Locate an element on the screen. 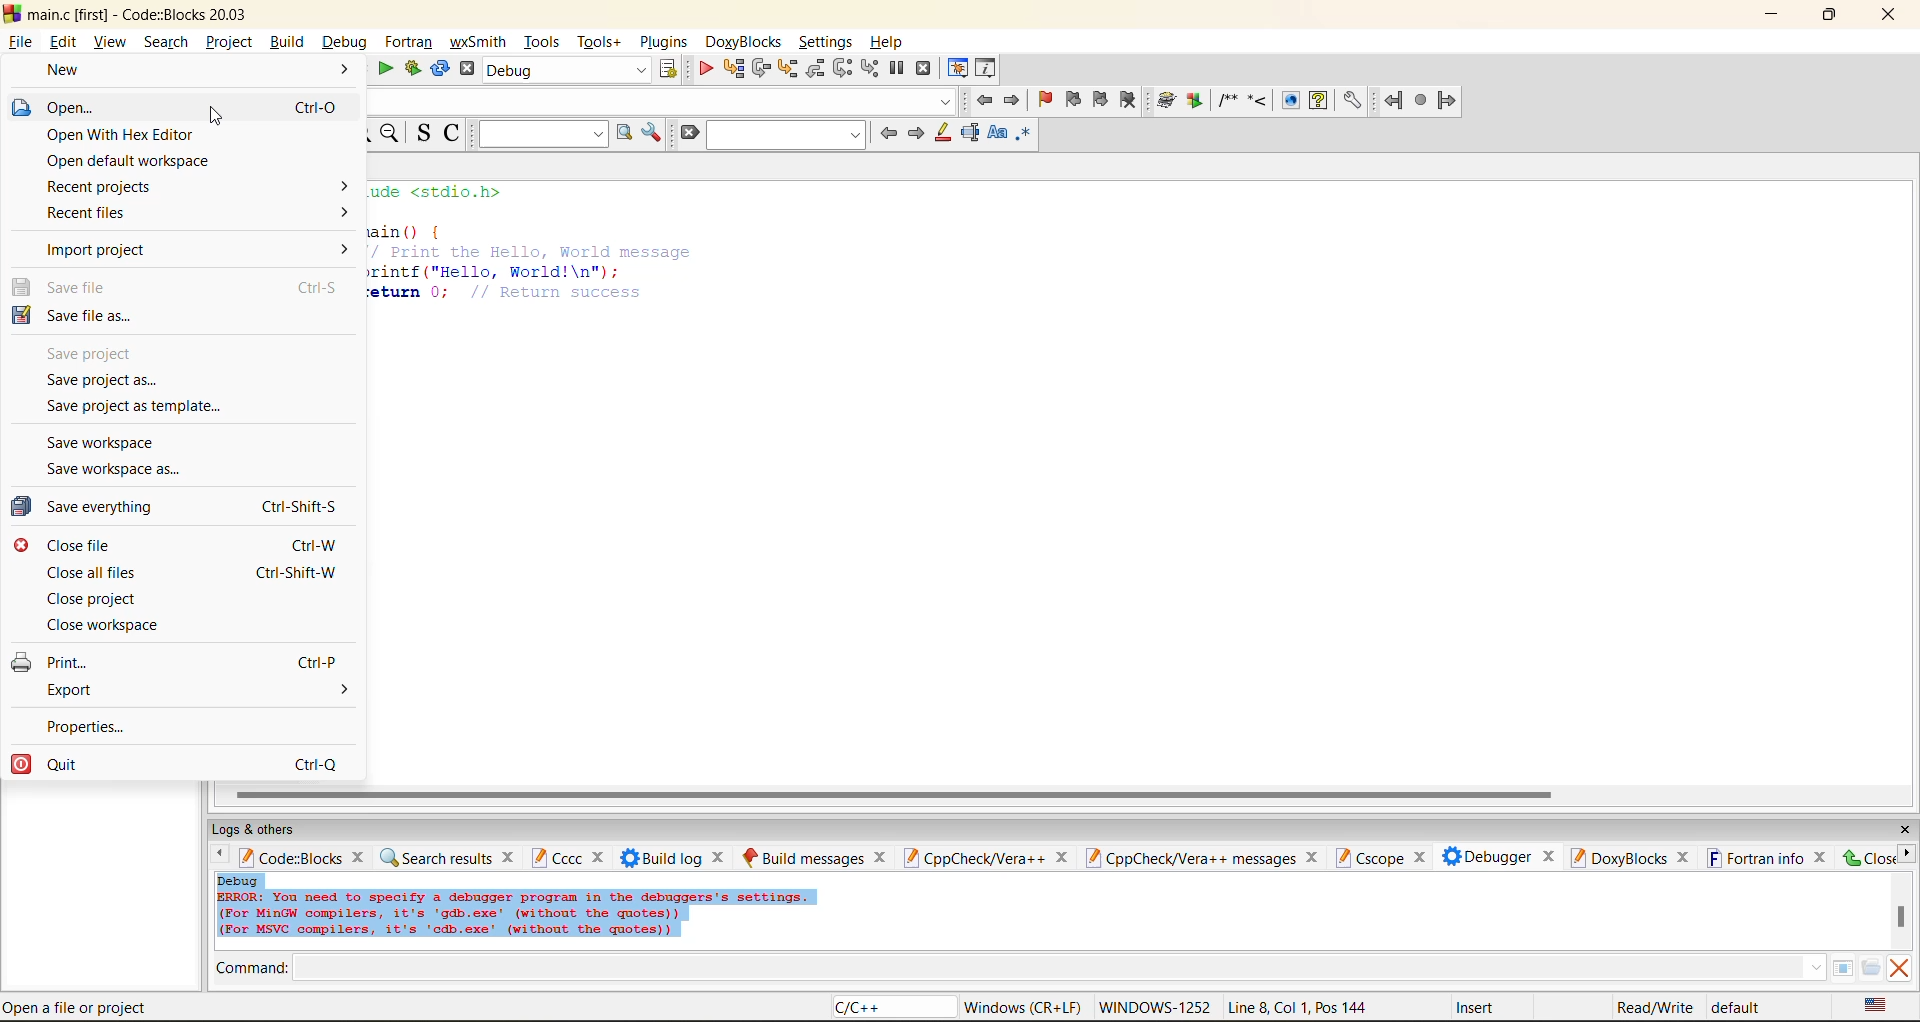 The width and height of the screenshot is (1920, 1022). stop debugger is located at coordinates (924, 69).